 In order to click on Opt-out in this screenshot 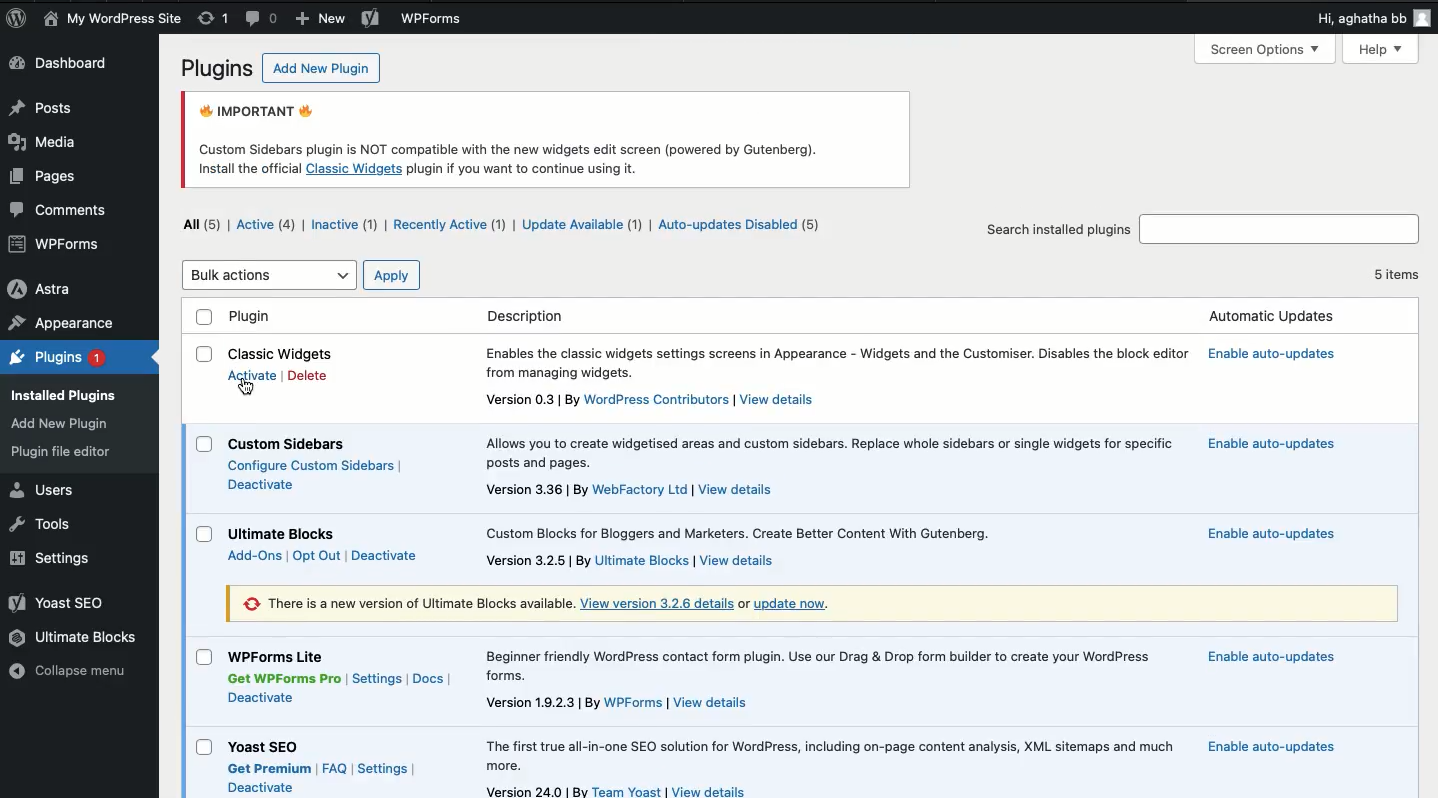, I will do `click(314, 556)`.